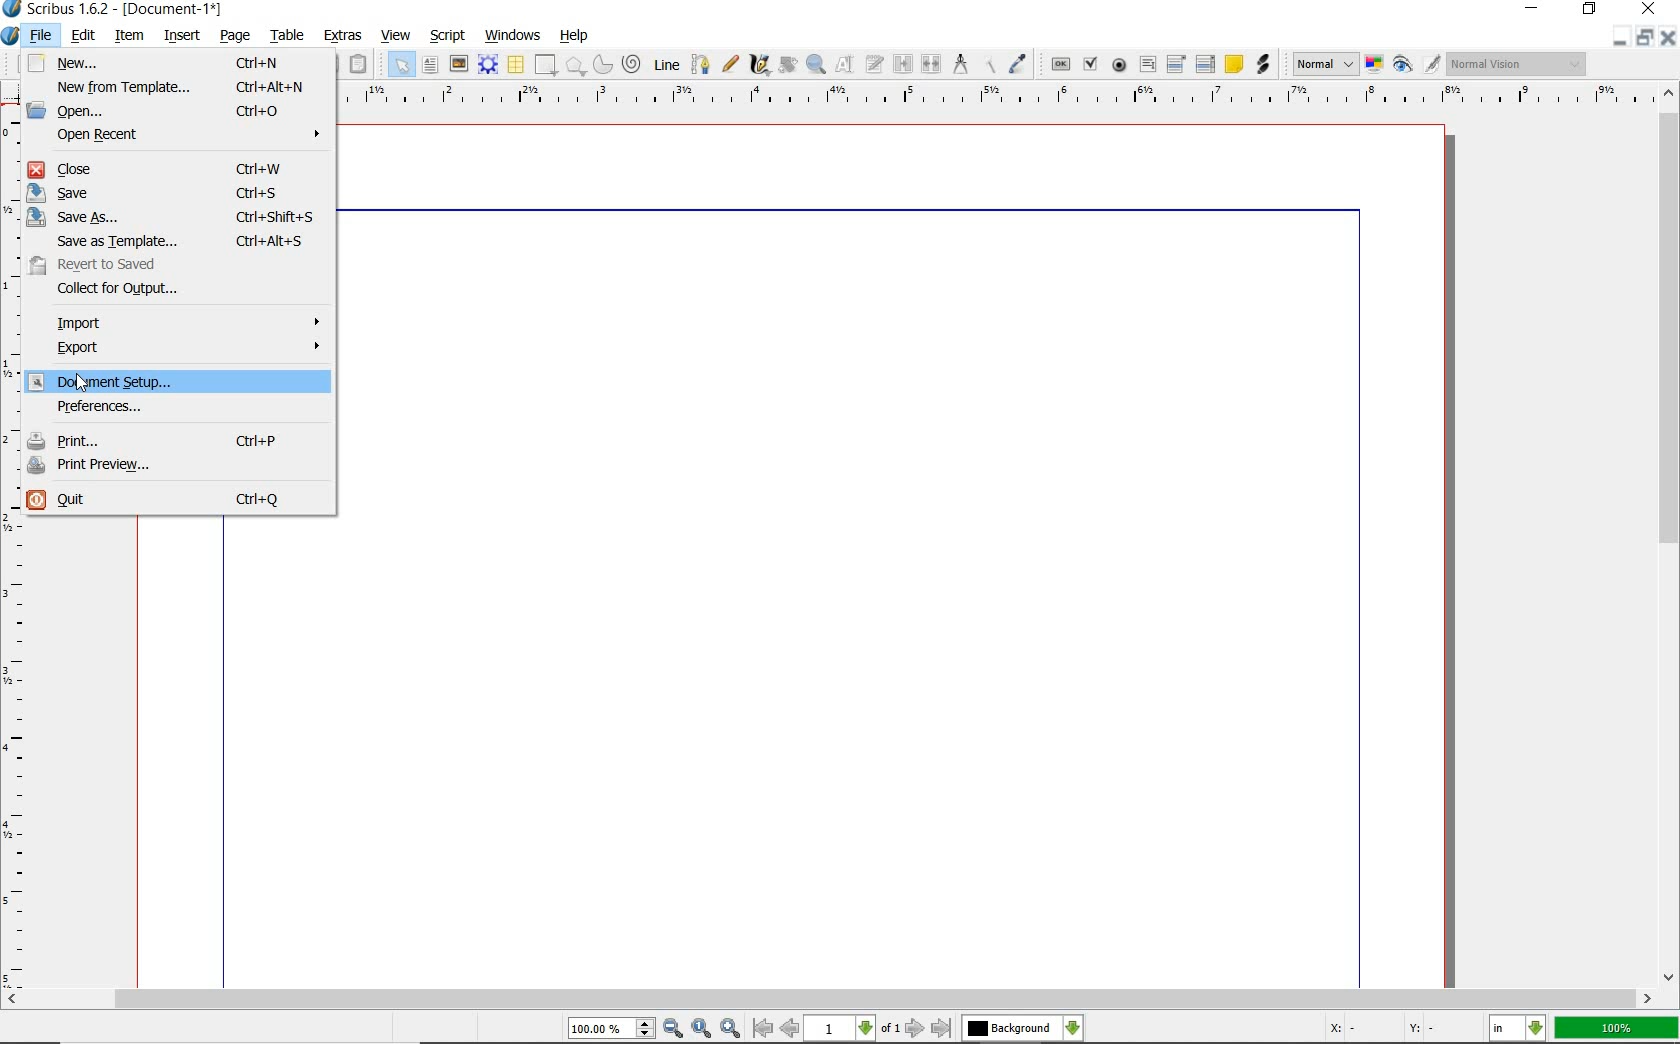 The width and height of the screenshot is (1680, 1044). What do you see at coordinates (729, 63) in the screenshot?
I see `freehand line` at bounding box center [729, 63].